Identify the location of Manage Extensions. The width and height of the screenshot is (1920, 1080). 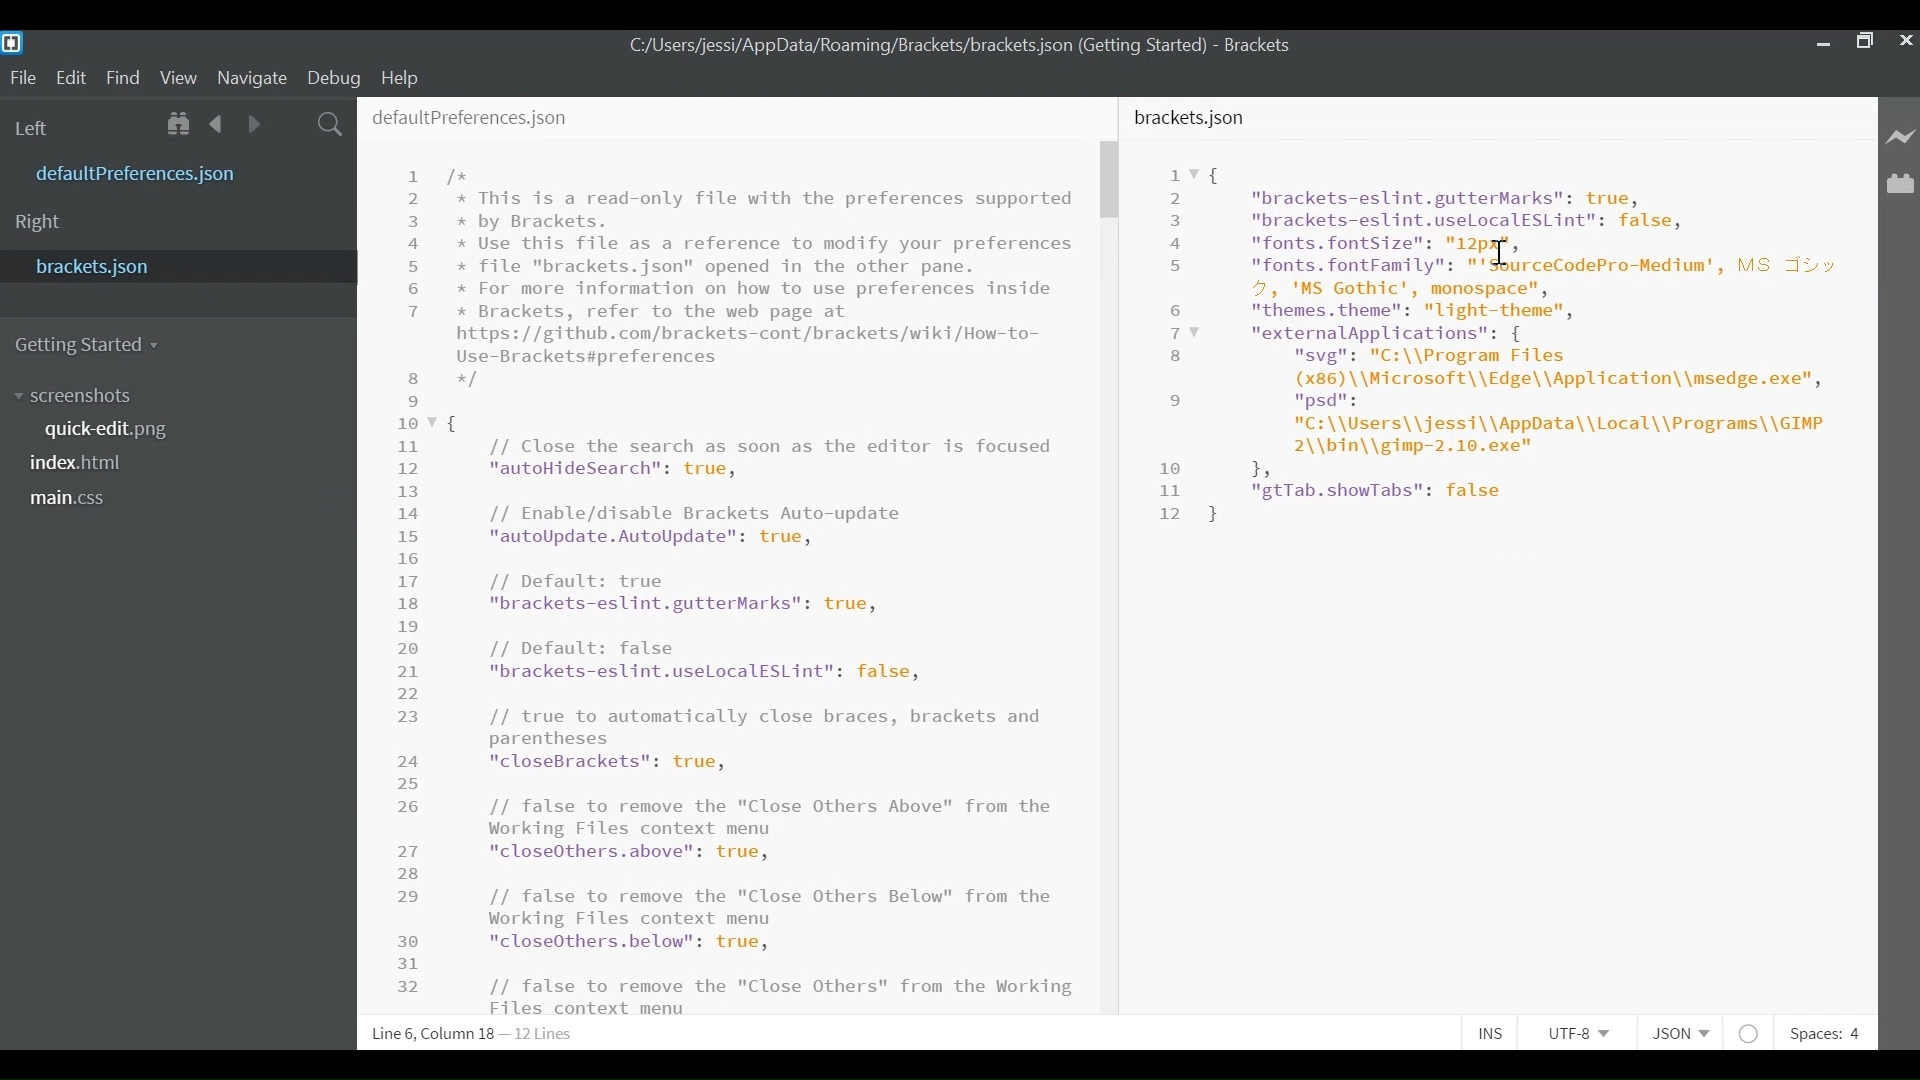
(1900, 184).